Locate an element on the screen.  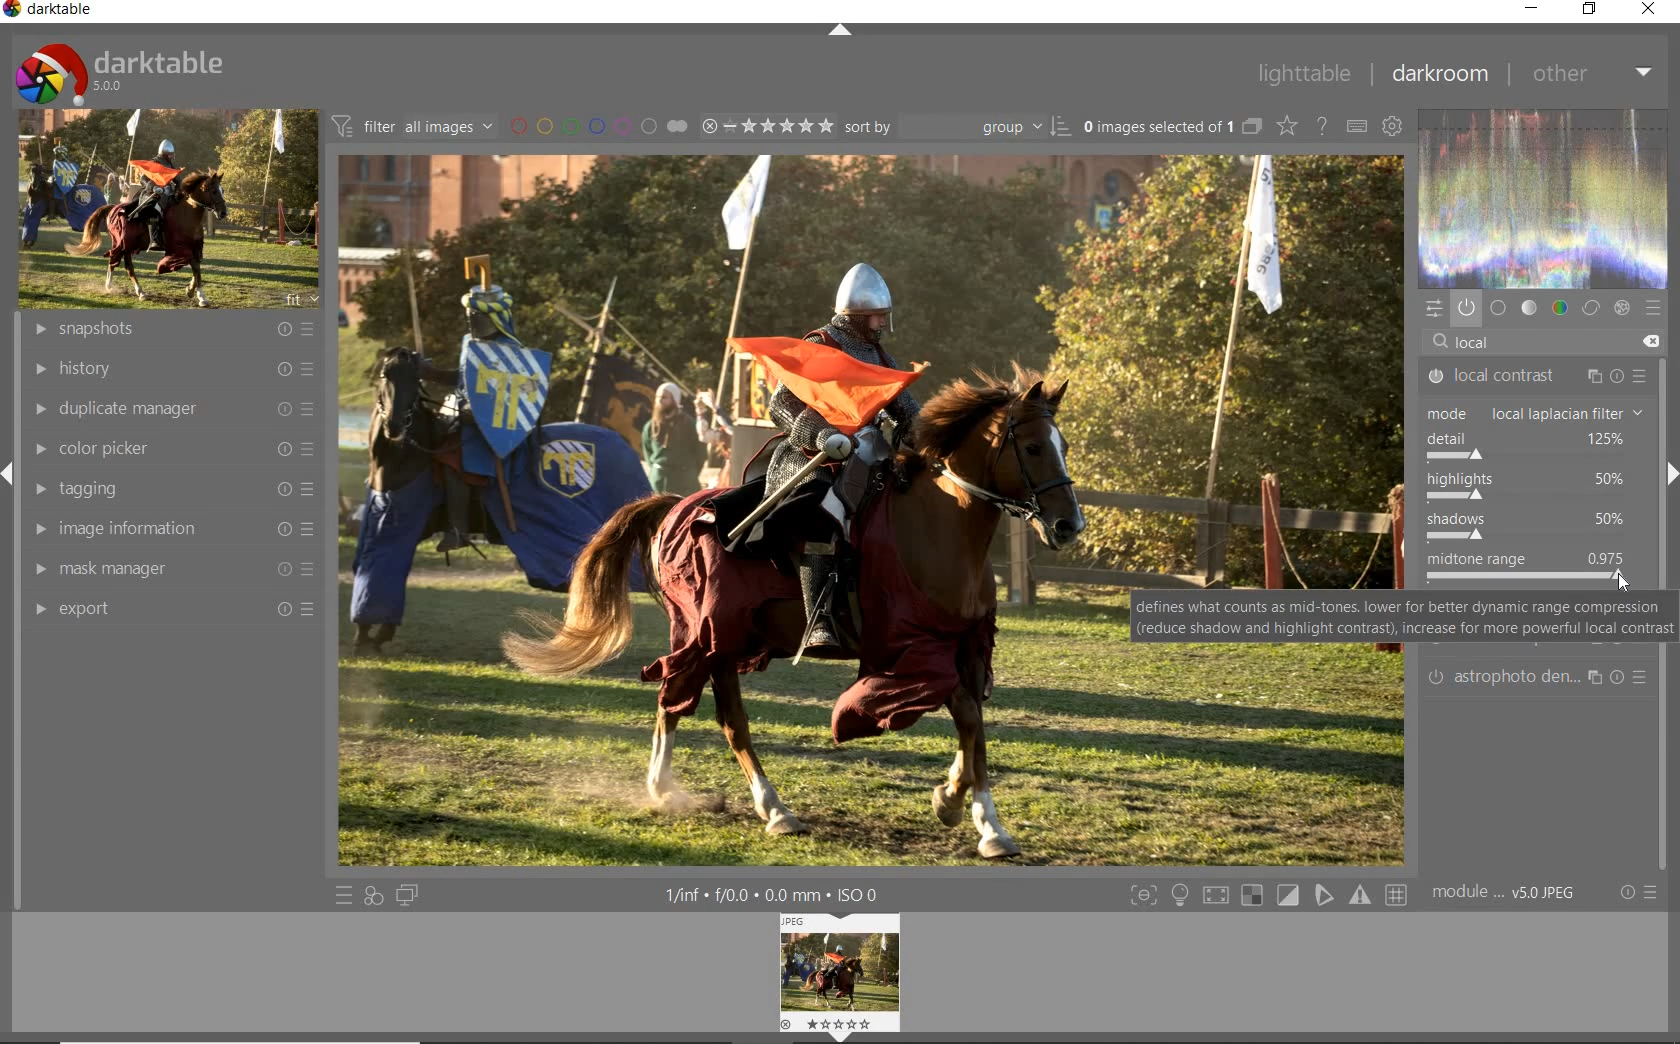
image is located at coordinates (169, 209).